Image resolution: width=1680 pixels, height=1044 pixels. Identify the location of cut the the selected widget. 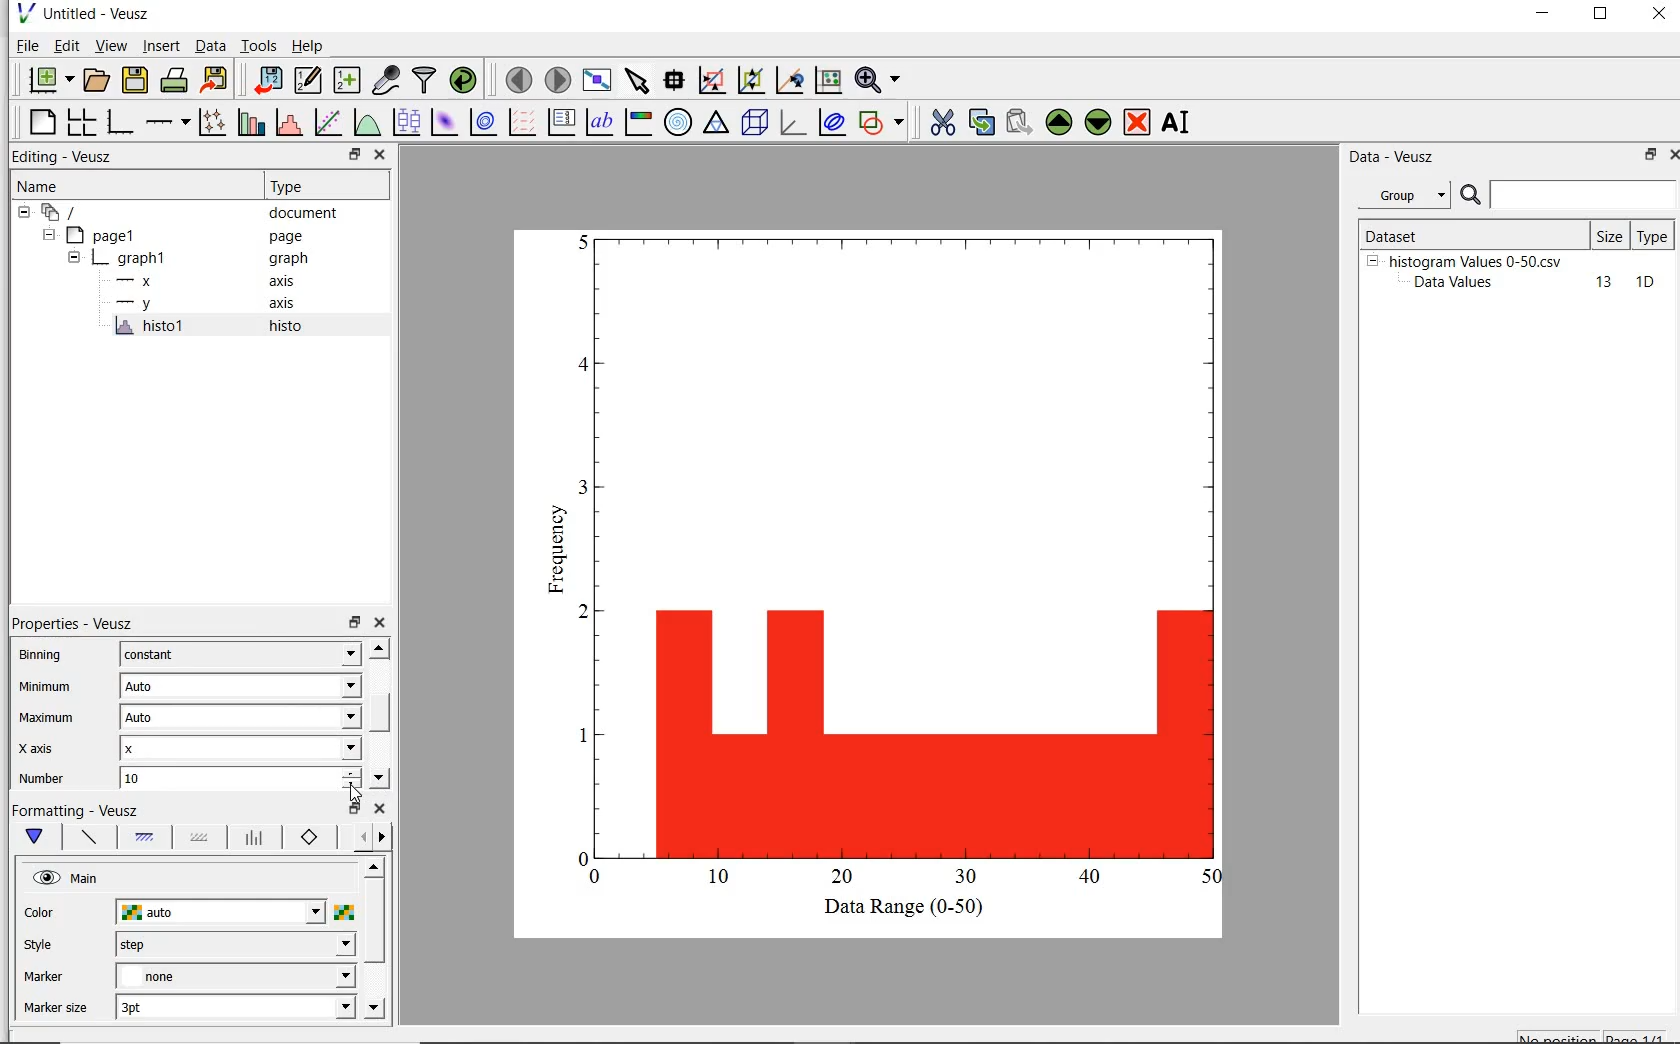
(940, 125).